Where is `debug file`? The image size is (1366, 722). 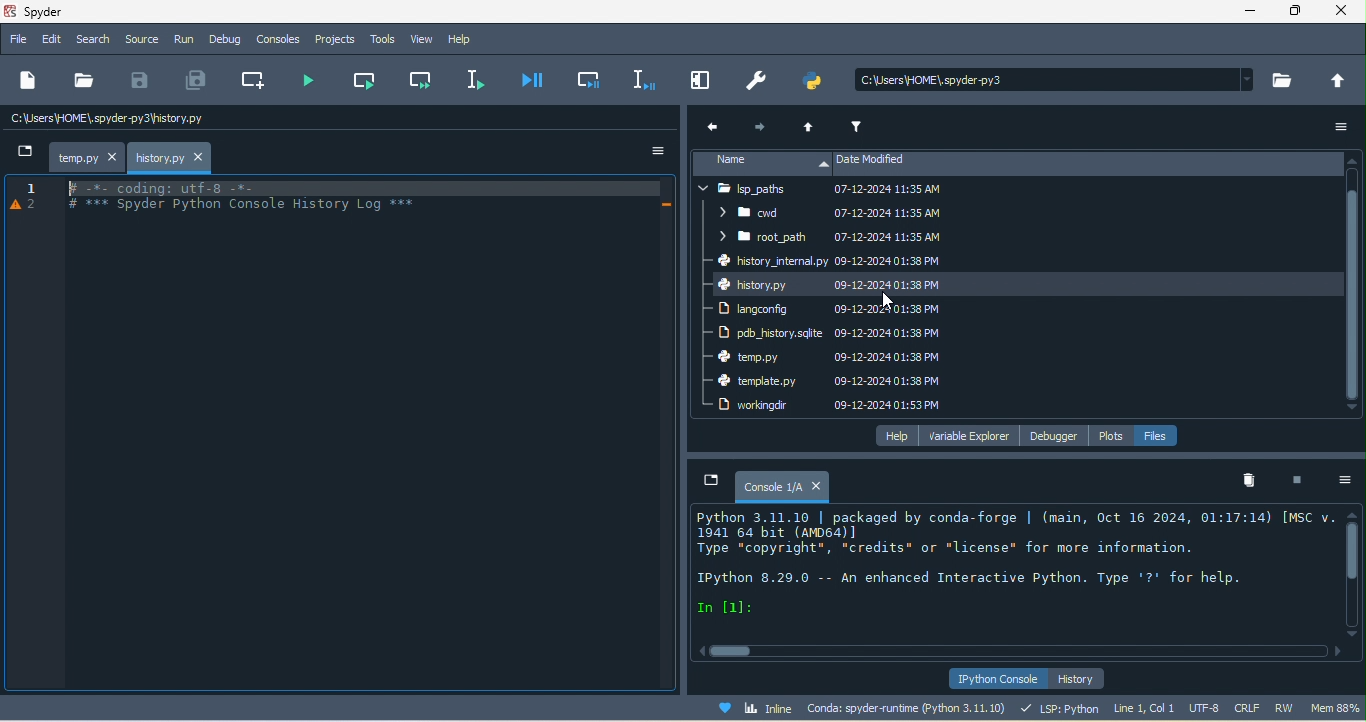 debug file is located at coordinates (530, 77).